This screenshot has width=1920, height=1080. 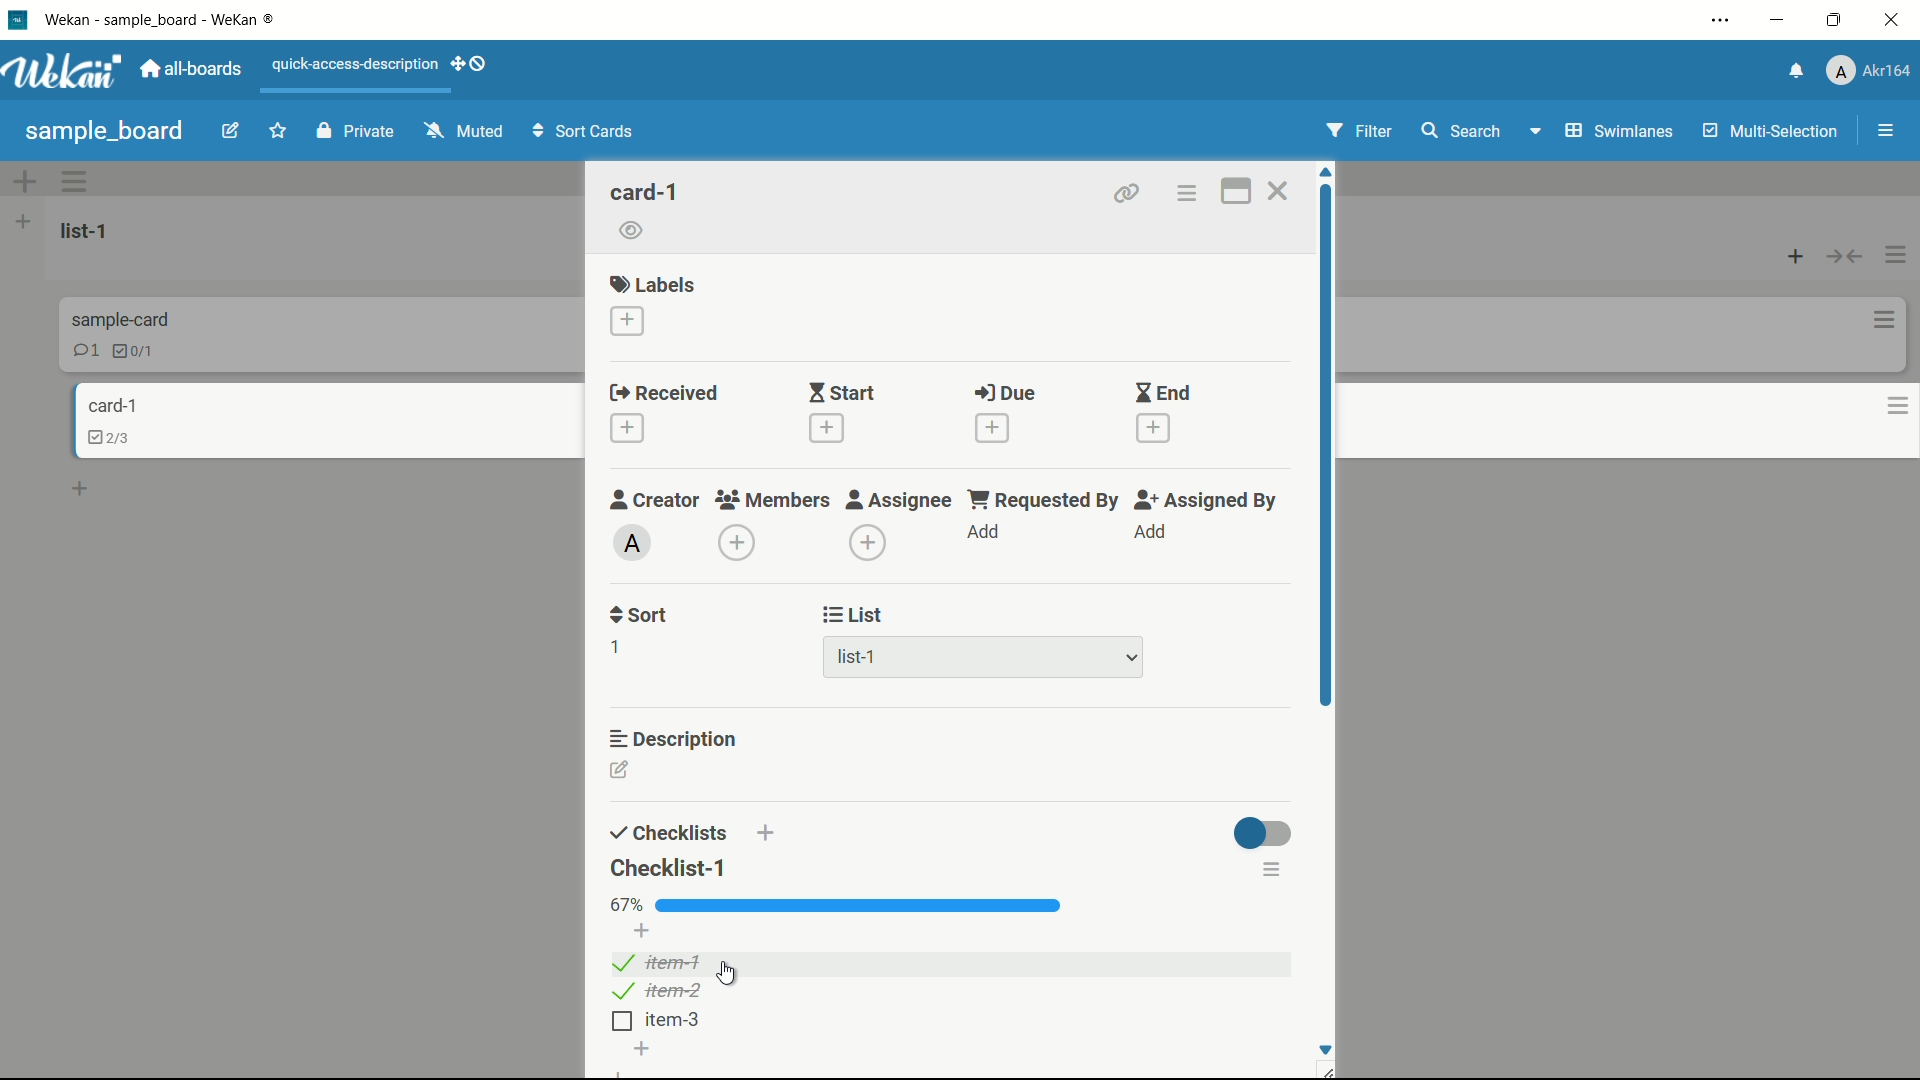 I want to click on 67%, so click(x=627, y=906).